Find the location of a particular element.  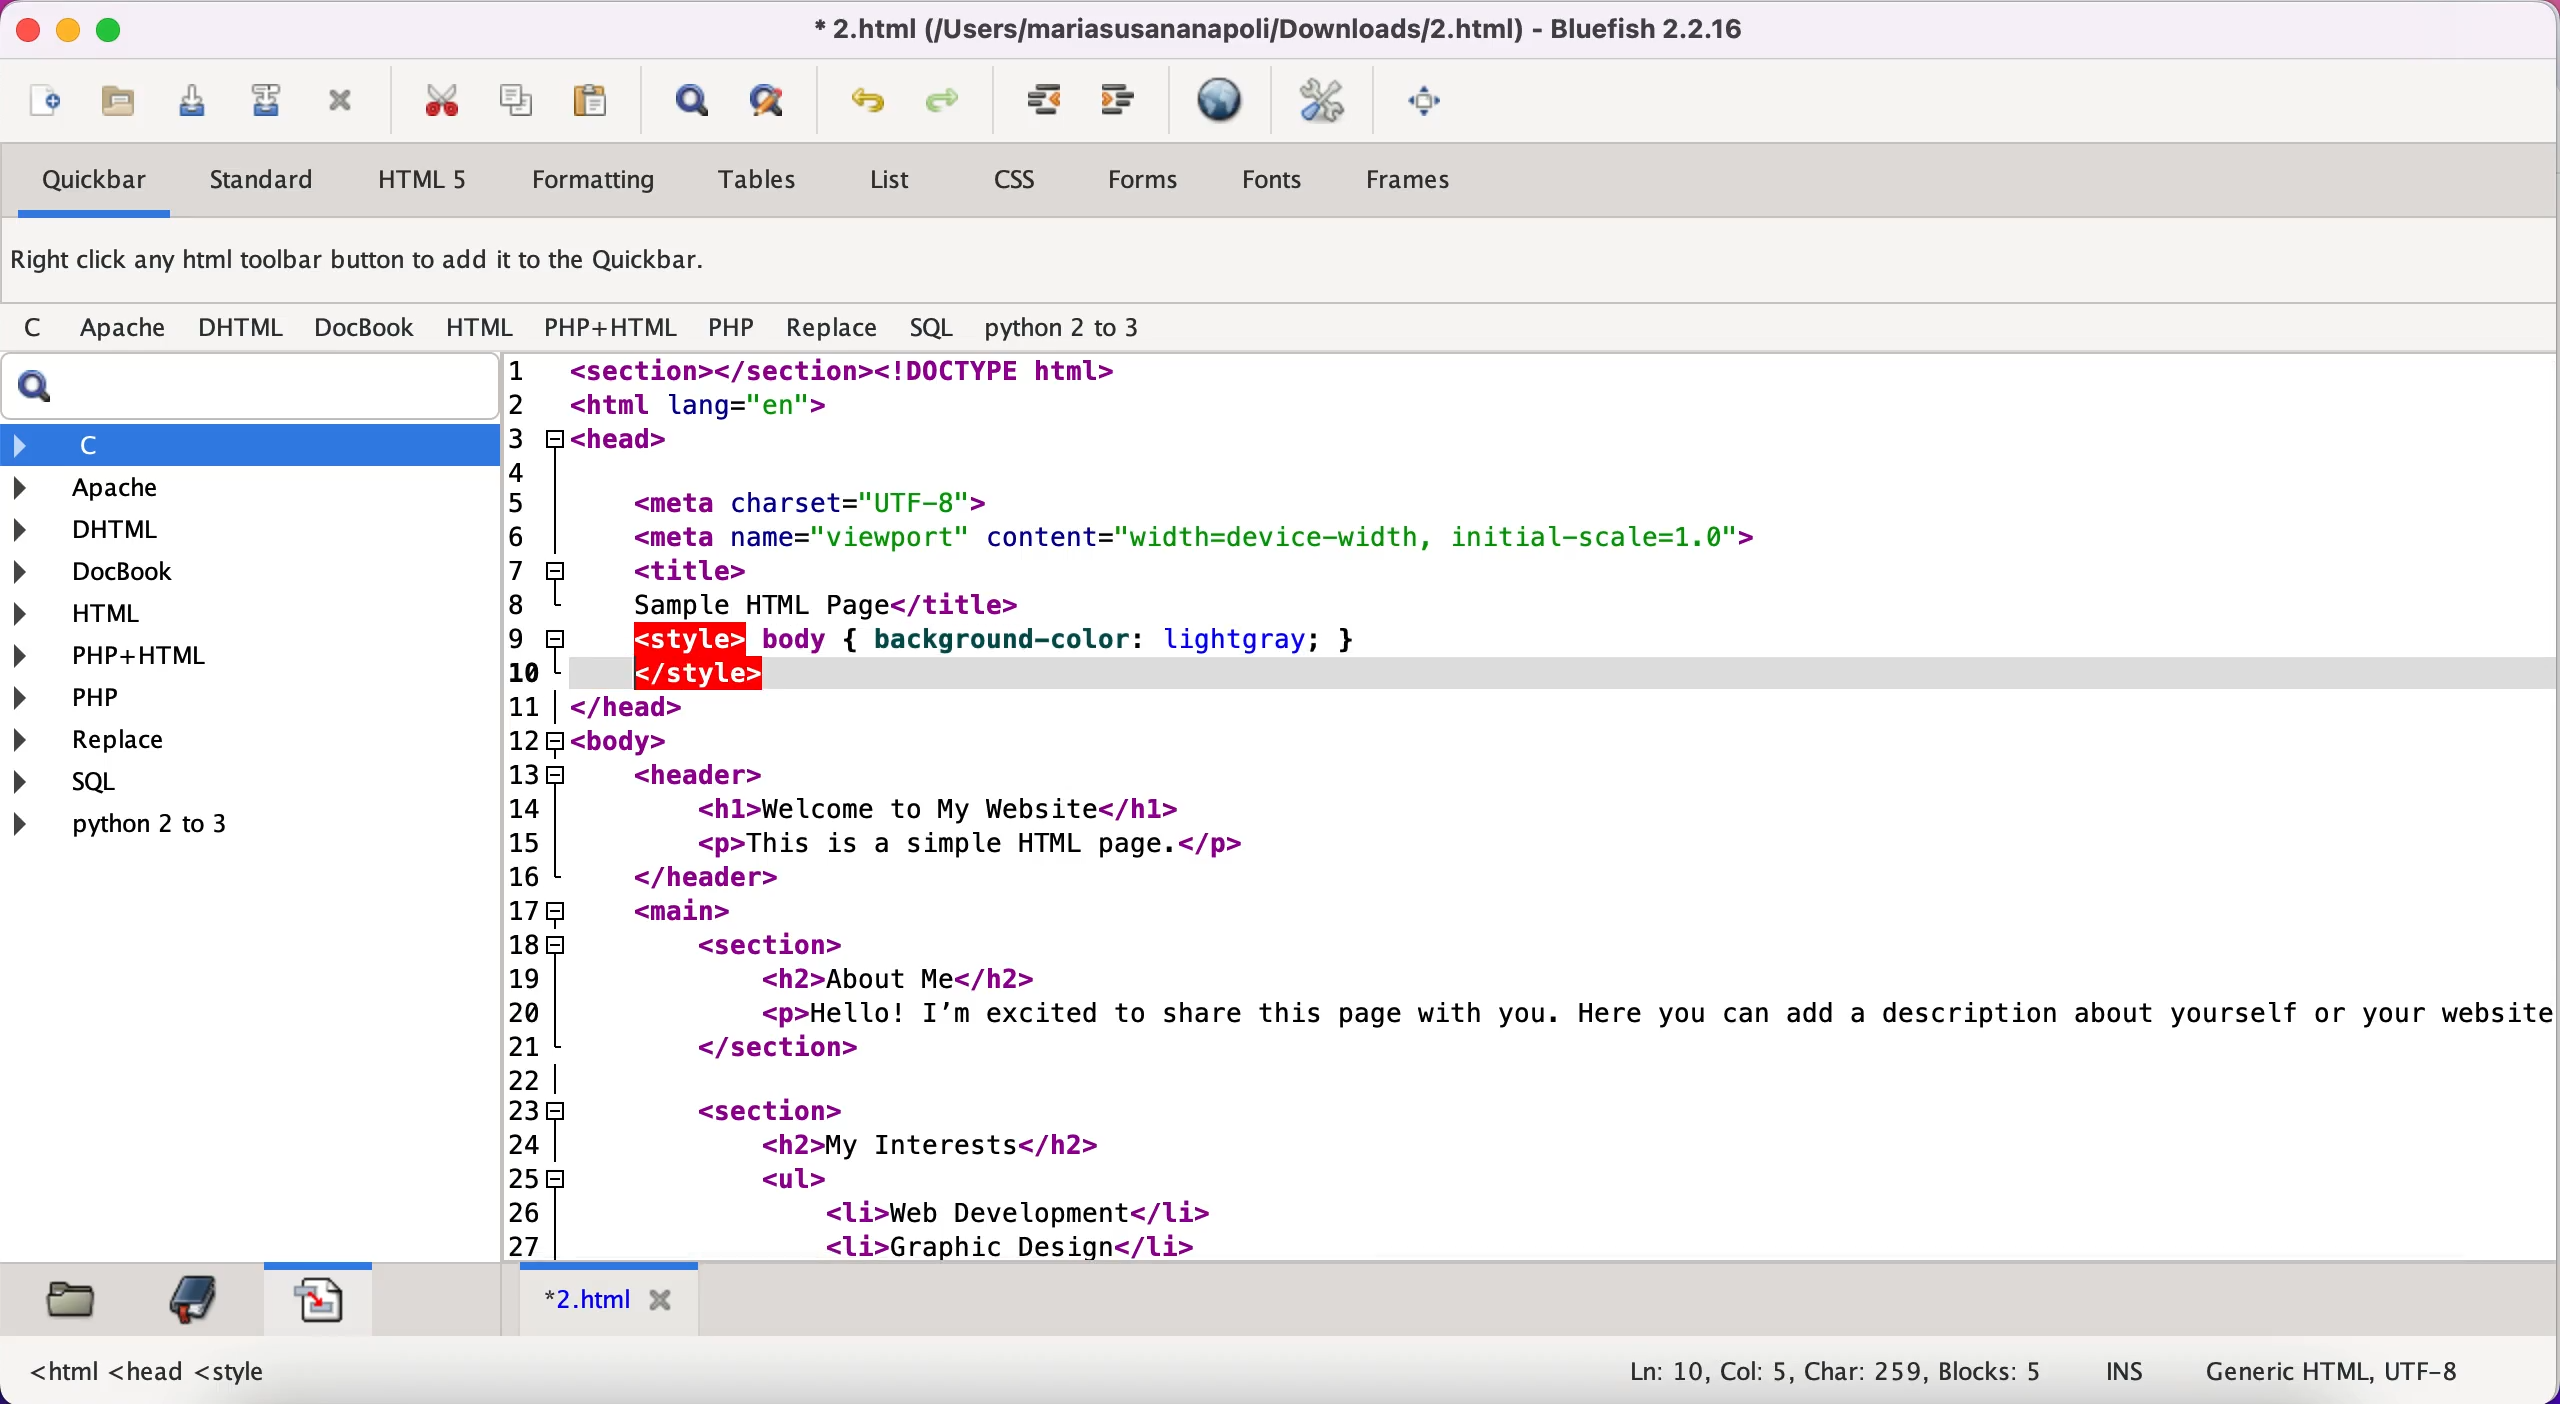

preview in browser is located at coordinates (1224, 101).